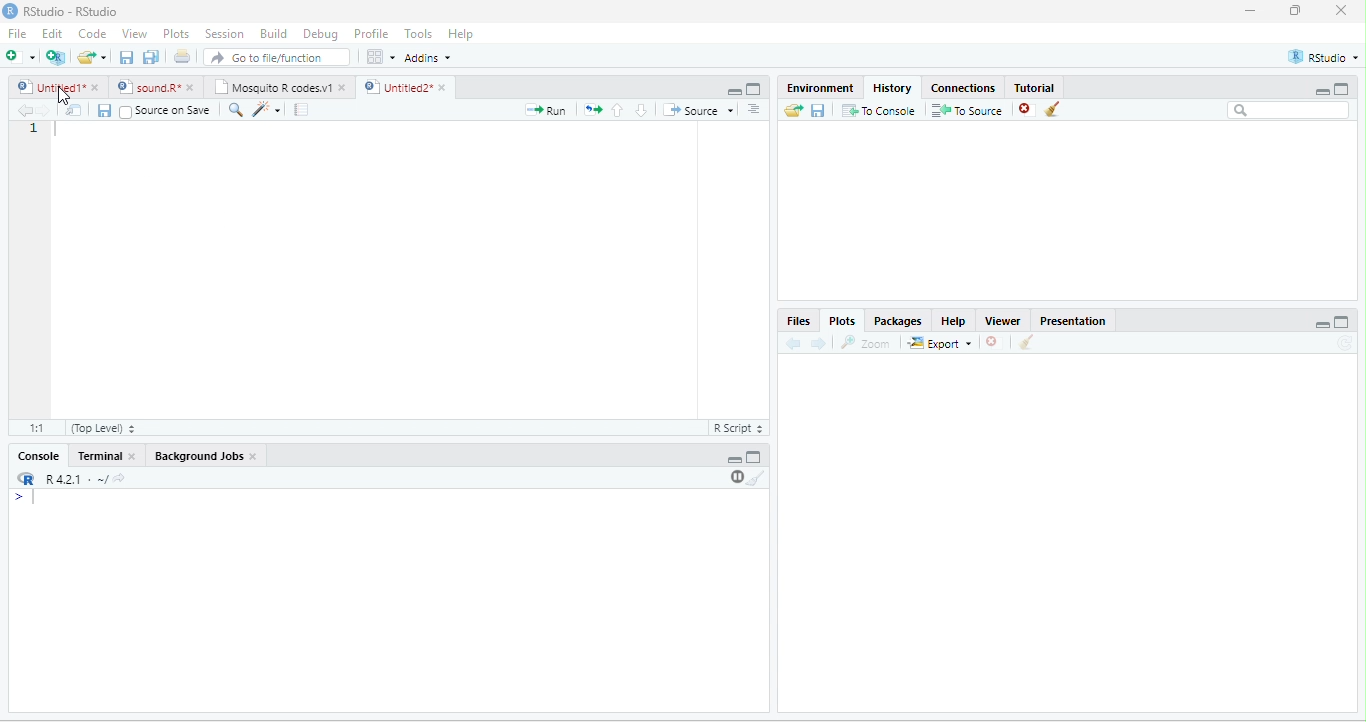  I want to click on Maximize, so click(1341, 322).